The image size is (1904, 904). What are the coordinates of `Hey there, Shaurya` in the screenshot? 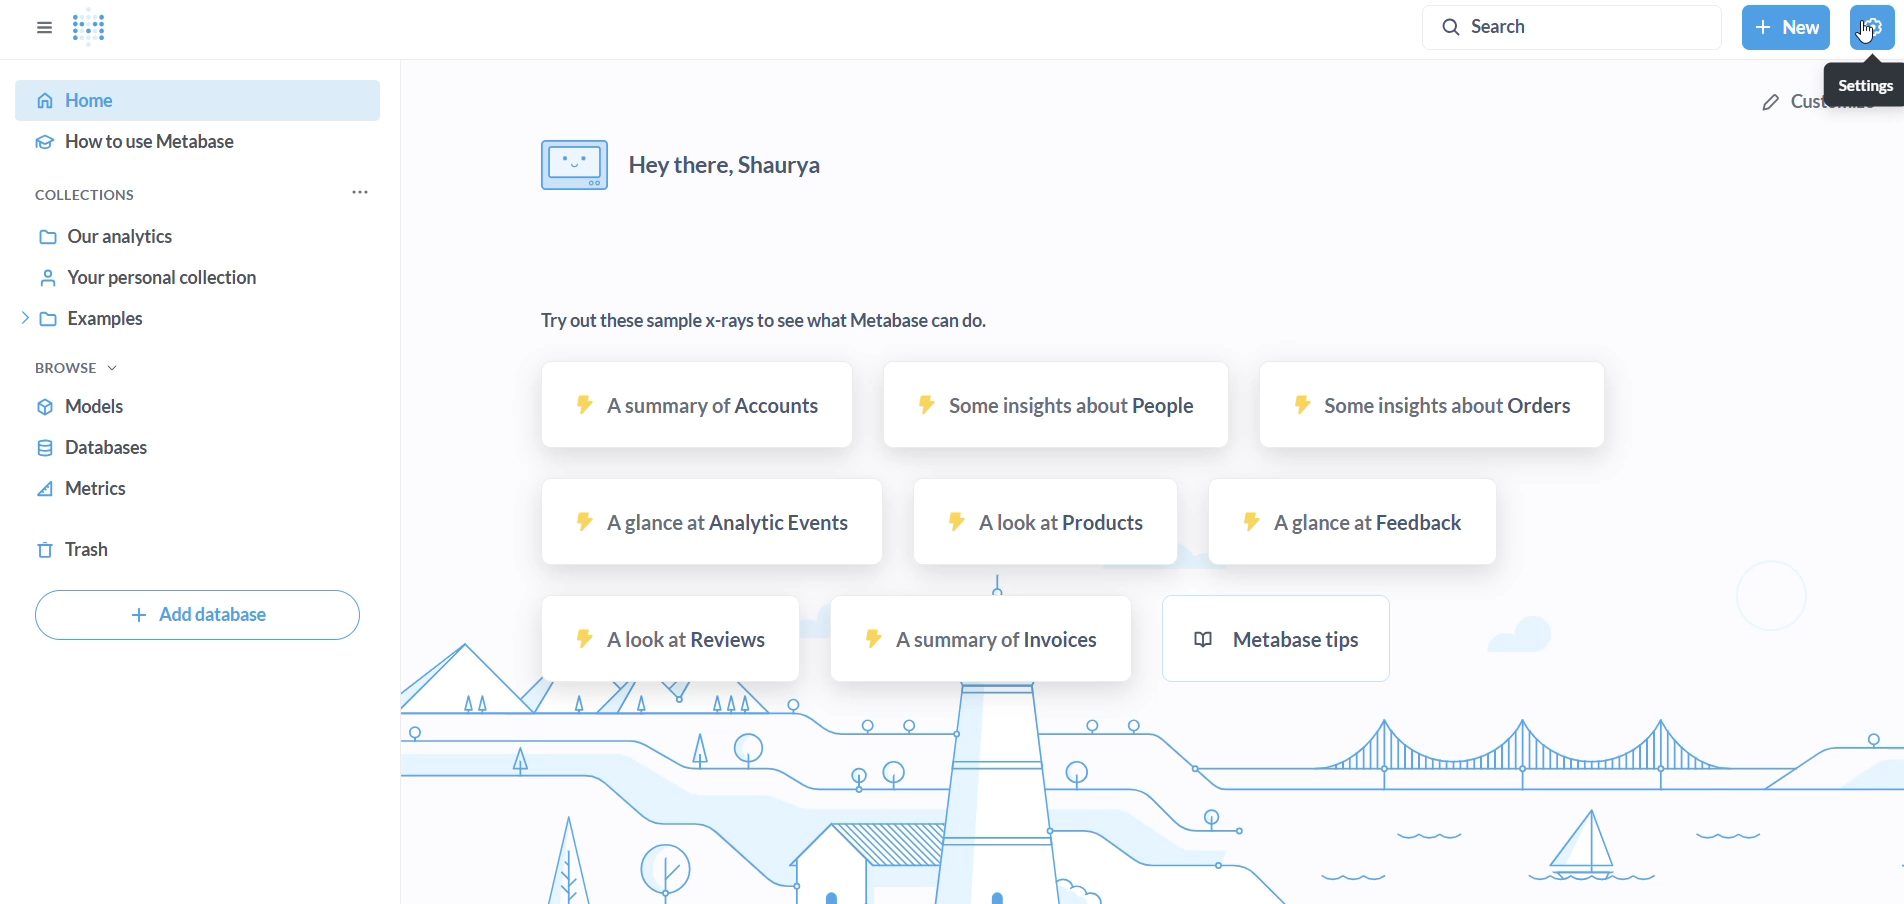 It's located at (683, 166).